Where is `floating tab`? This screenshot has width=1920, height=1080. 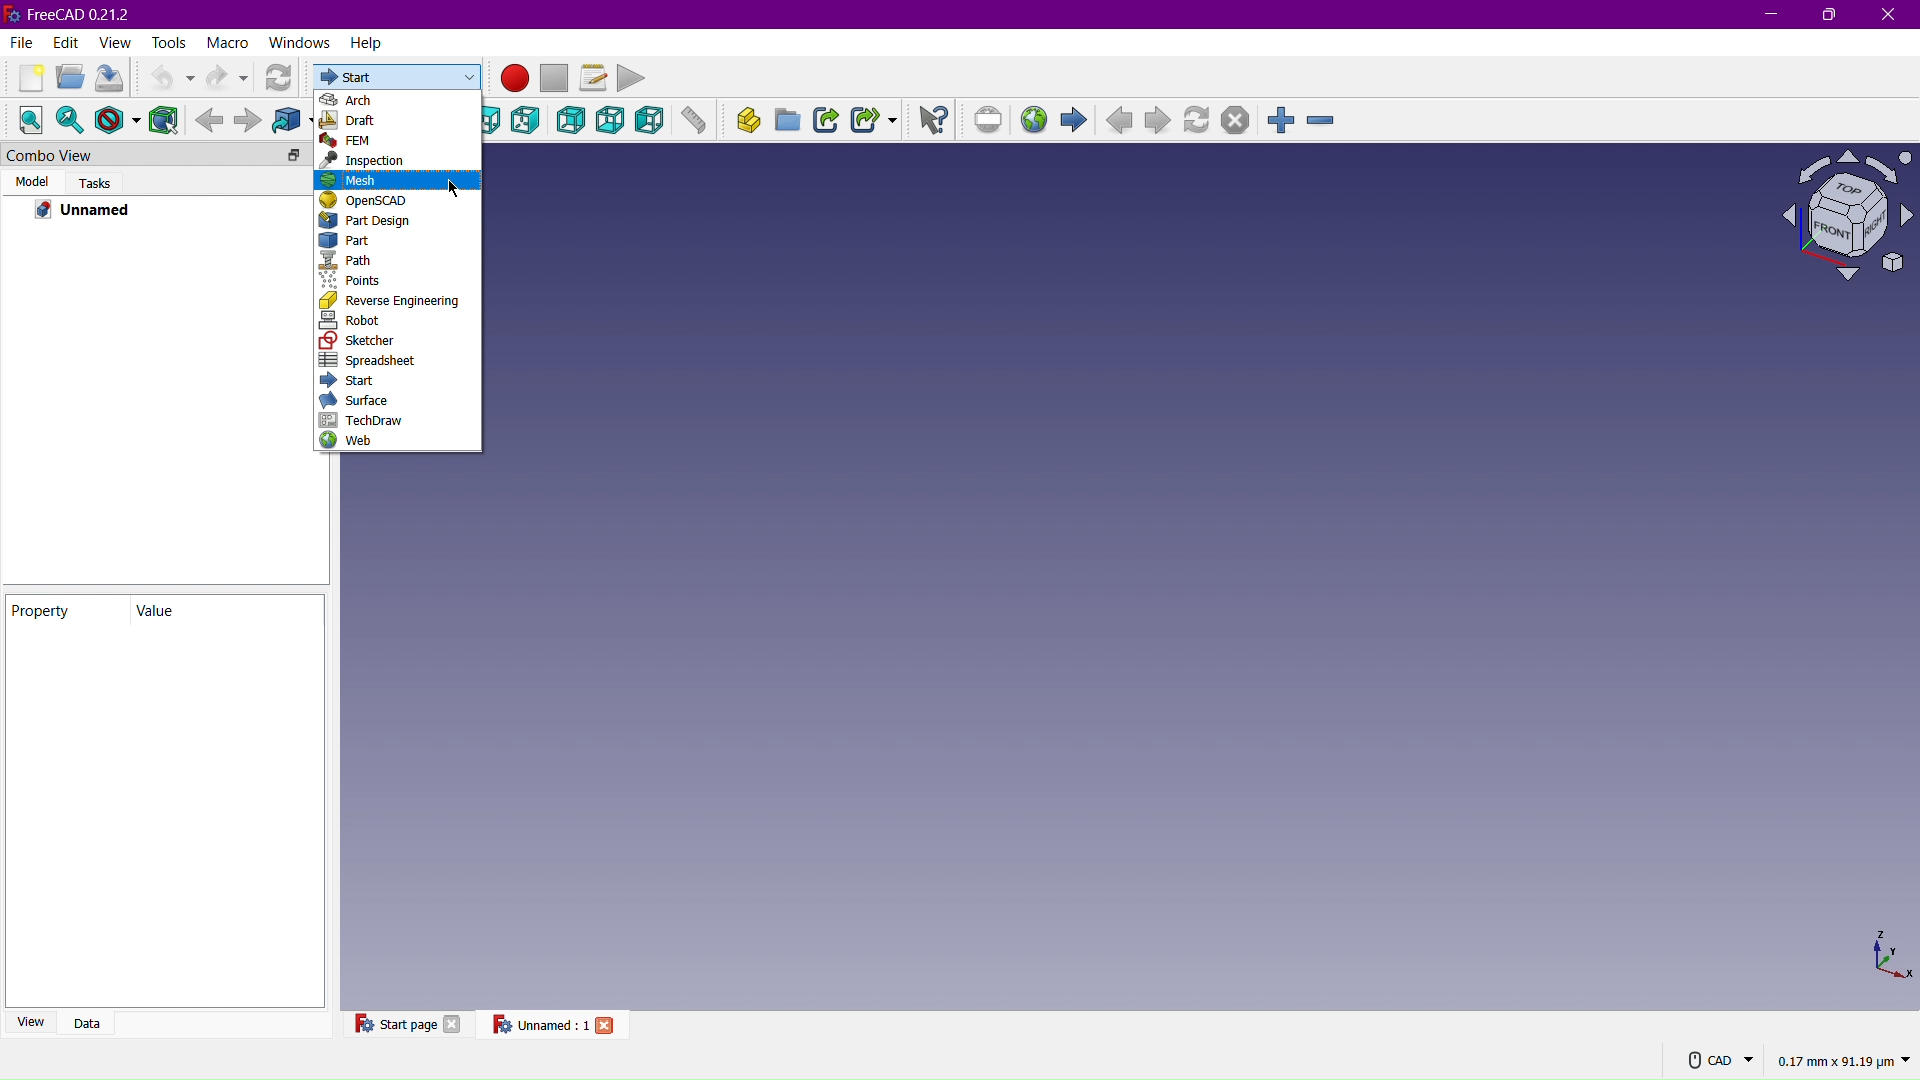
floating tab is located at coordinates (294, 156).